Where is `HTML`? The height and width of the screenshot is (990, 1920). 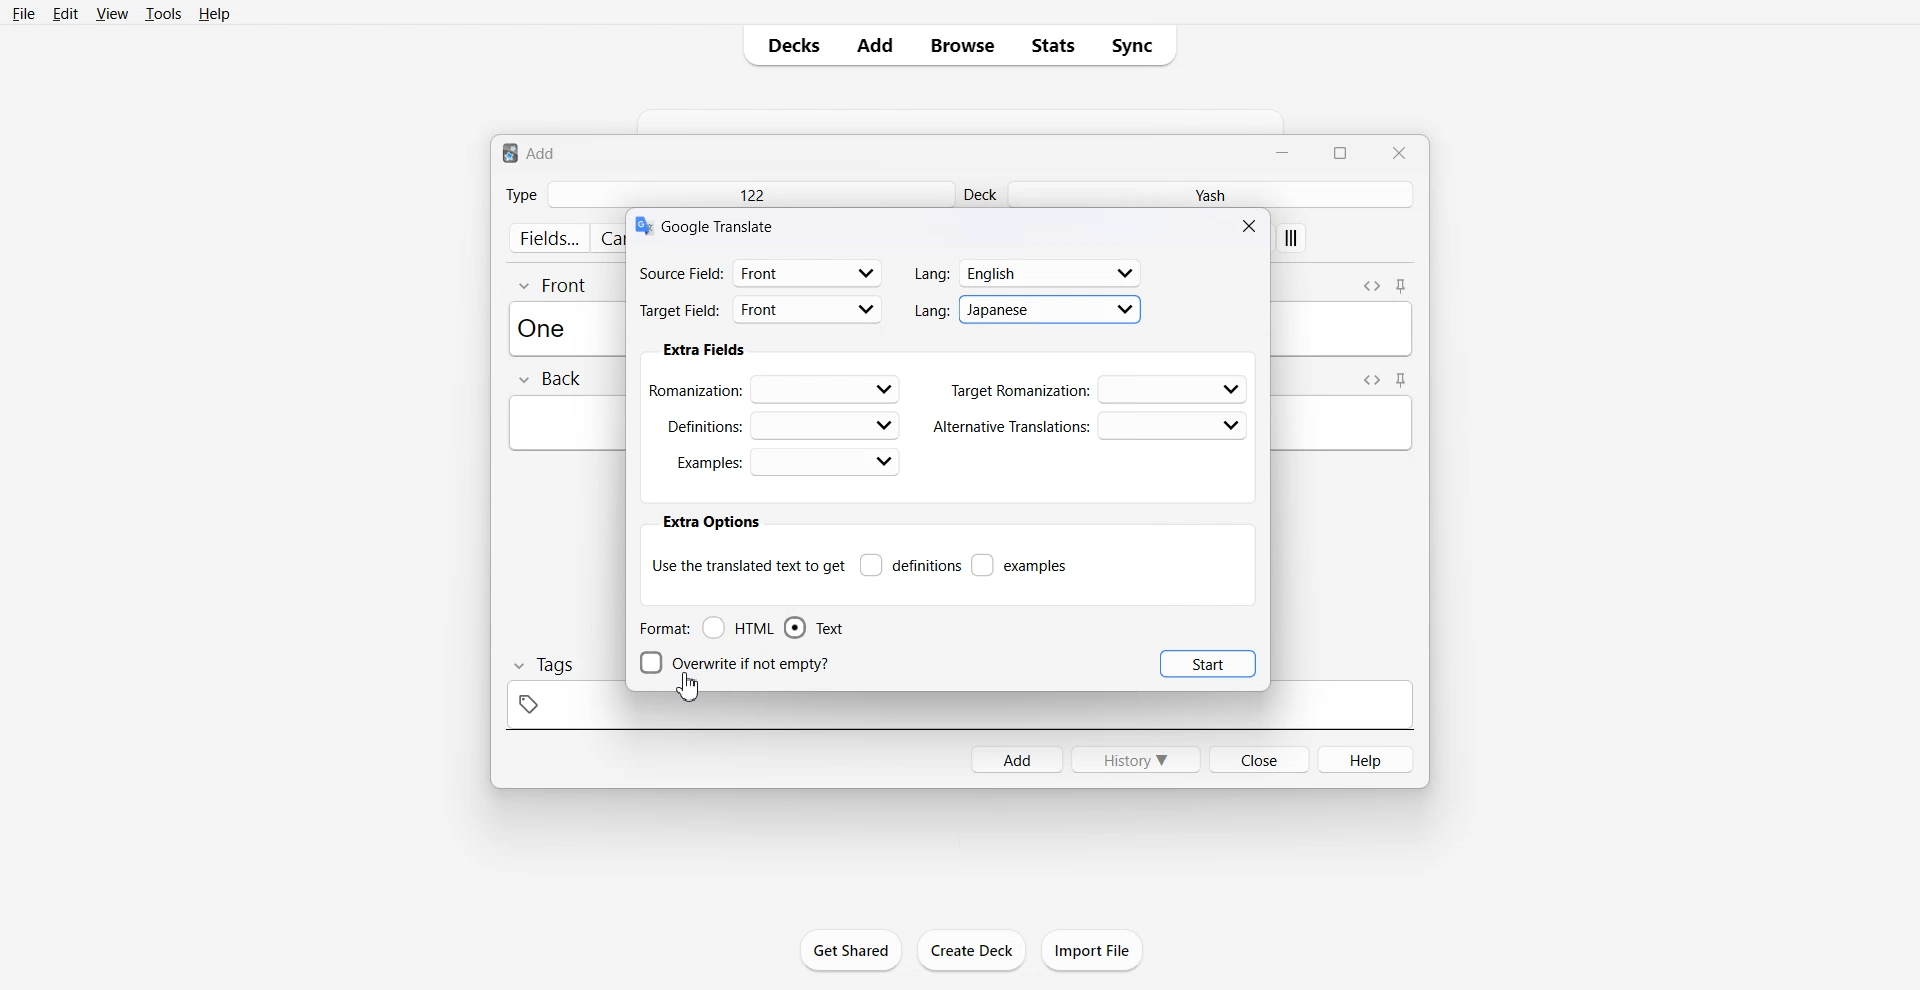 HTML is located at coordinates (739, 628).